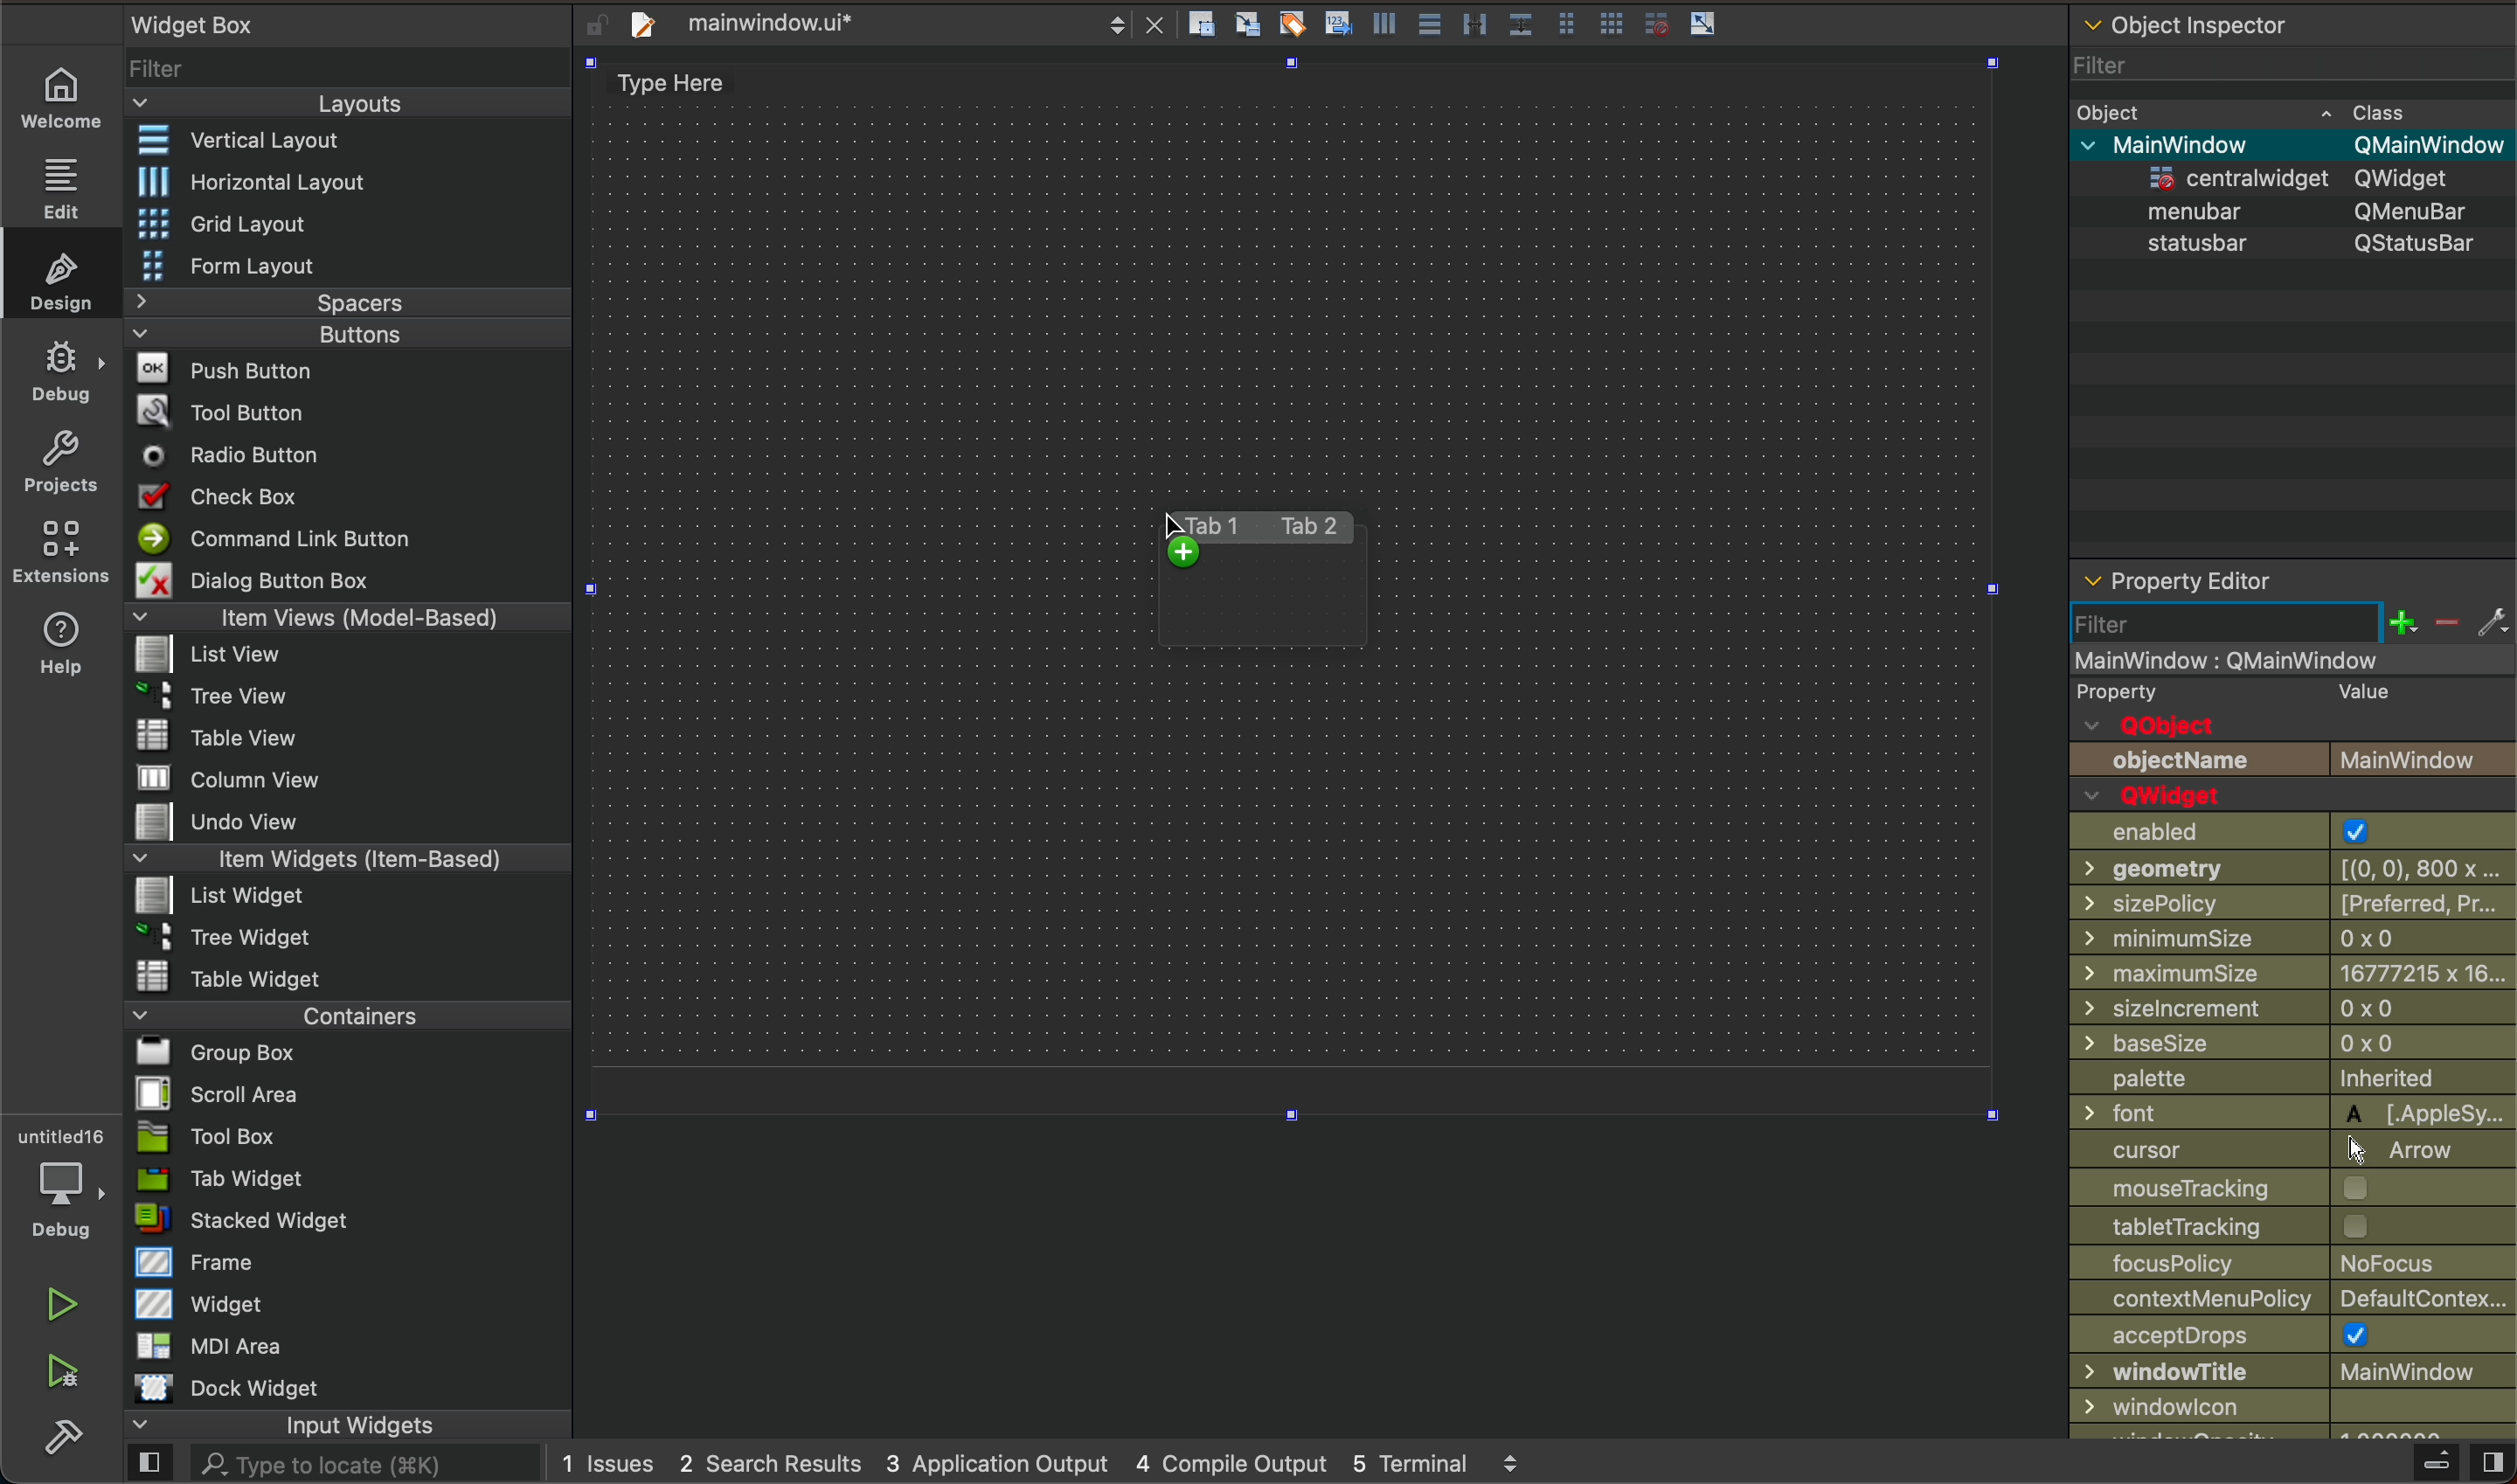 The height and width of the screenshot is (1484, 2517). I want to click on Filter, so click(164, 66).